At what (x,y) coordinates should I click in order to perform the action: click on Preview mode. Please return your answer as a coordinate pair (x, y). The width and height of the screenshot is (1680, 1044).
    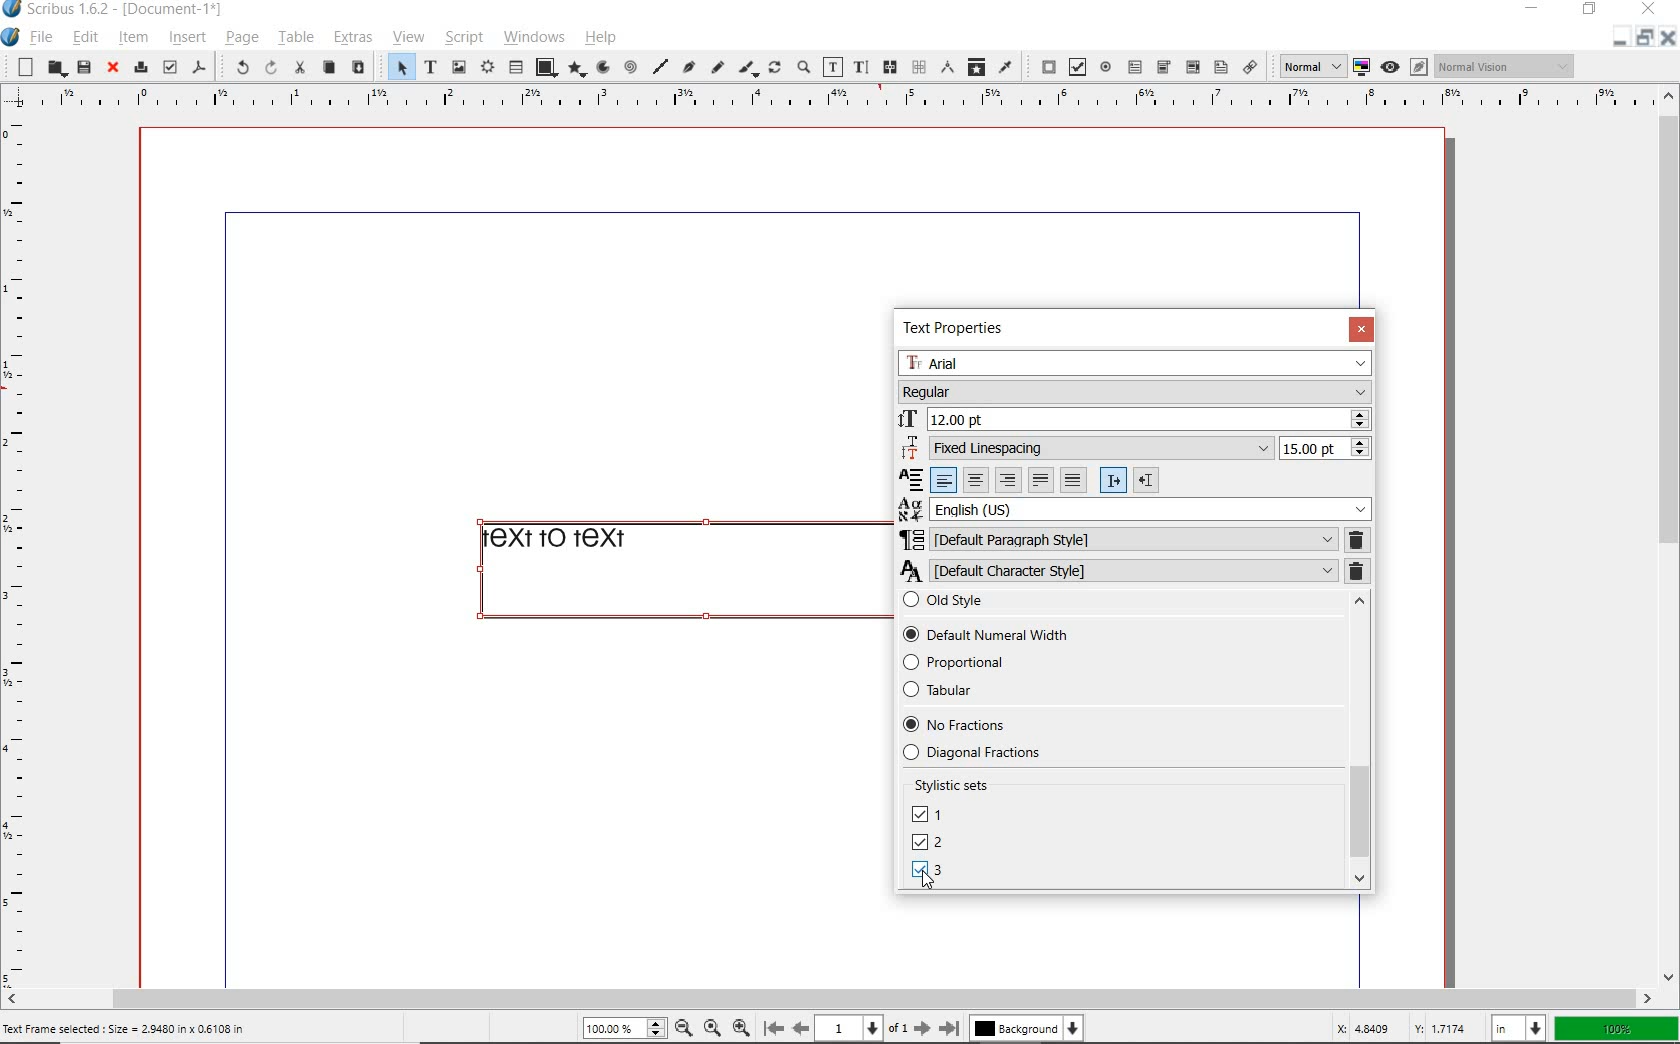
    Looking at the image, I should click on (1389, 66).